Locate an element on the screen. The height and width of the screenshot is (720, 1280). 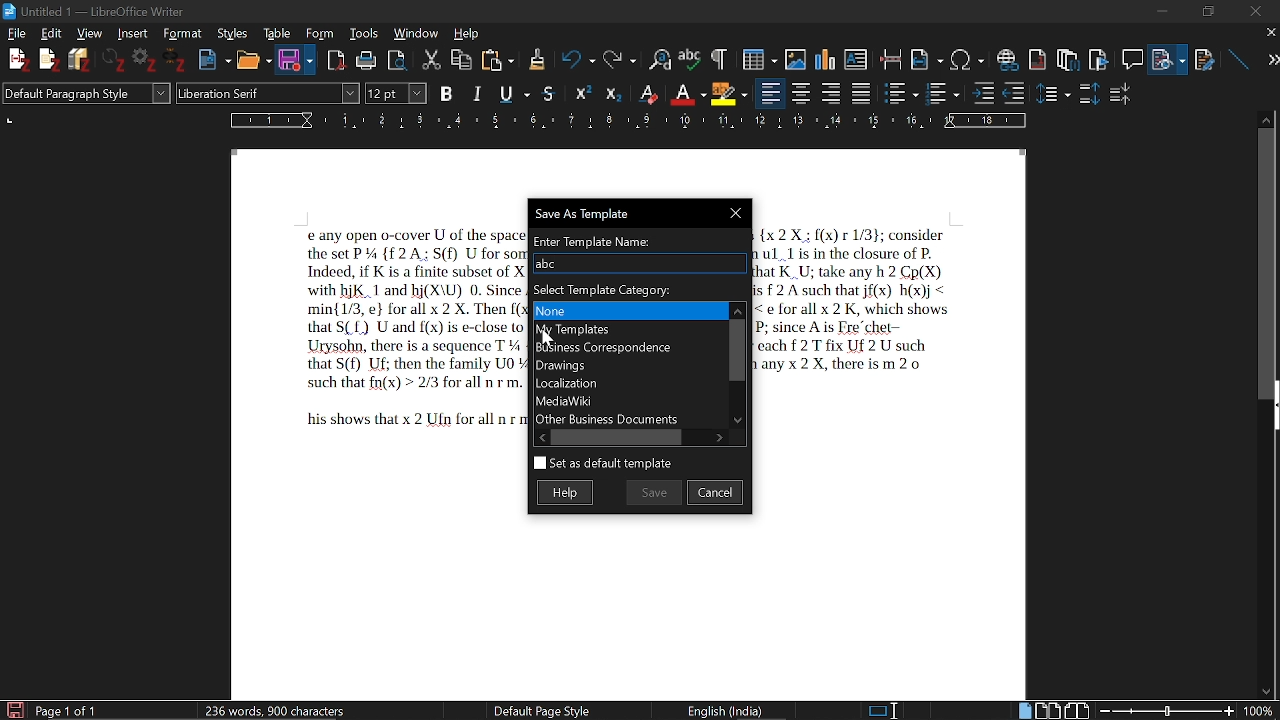
Insert footnote is located at coordinates (1067, 56).